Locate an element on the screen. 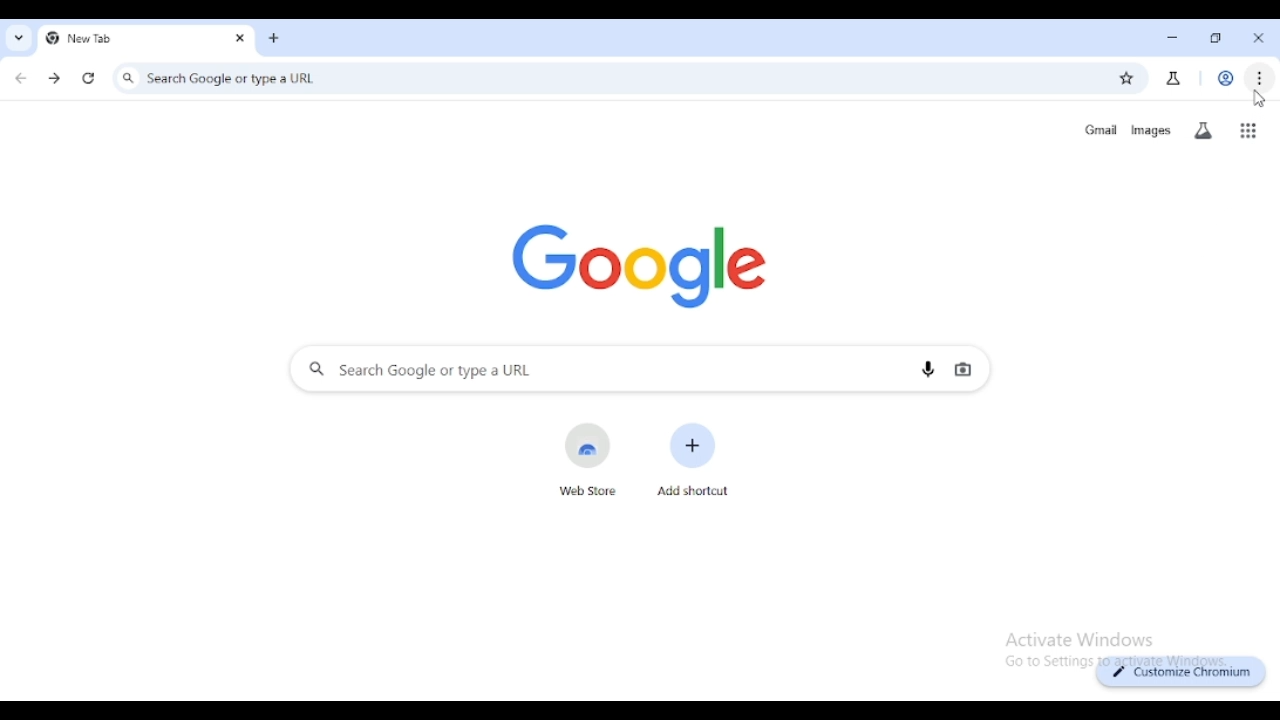  google is located at coordinates (638, 264).